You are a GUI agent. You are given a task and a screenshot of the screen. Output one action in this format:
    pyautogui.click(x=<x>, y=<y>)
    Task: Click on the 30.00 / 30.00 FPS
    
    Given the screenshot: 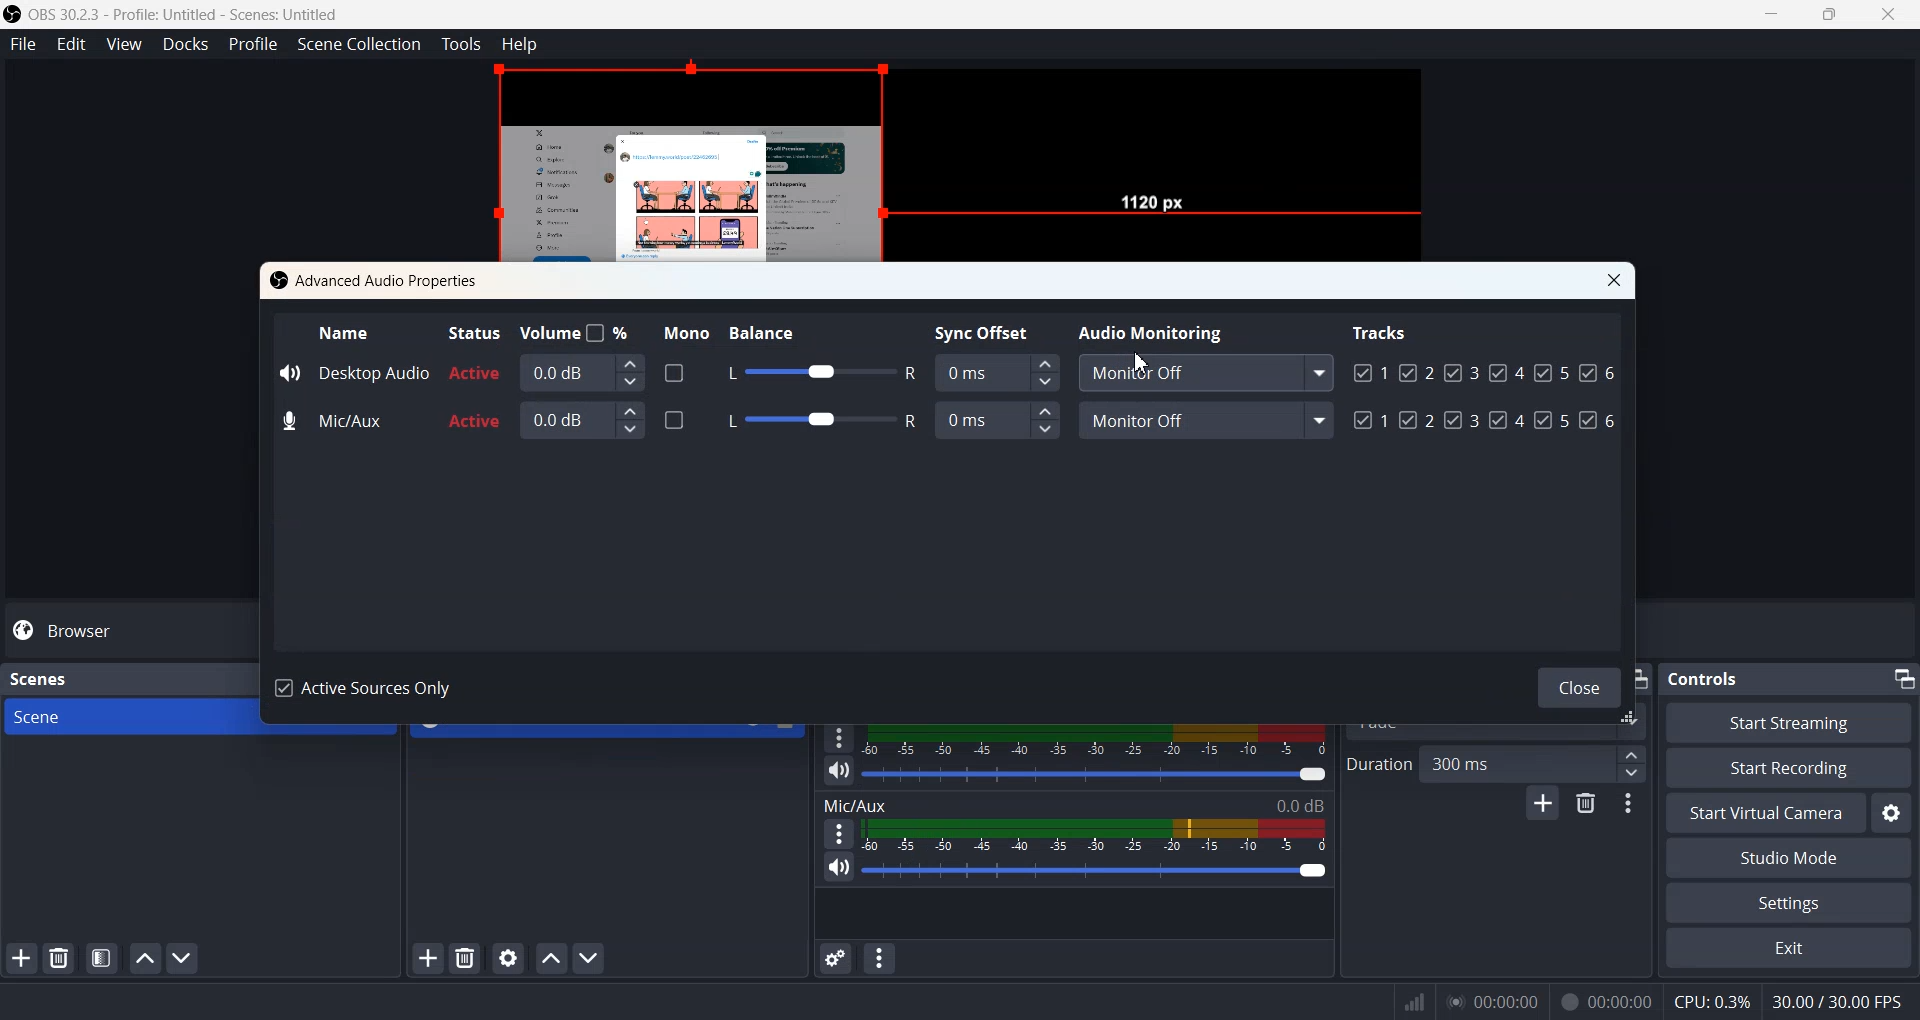 What is the action you would take?
    pyautogui.click(x=1842, y=1002)
    